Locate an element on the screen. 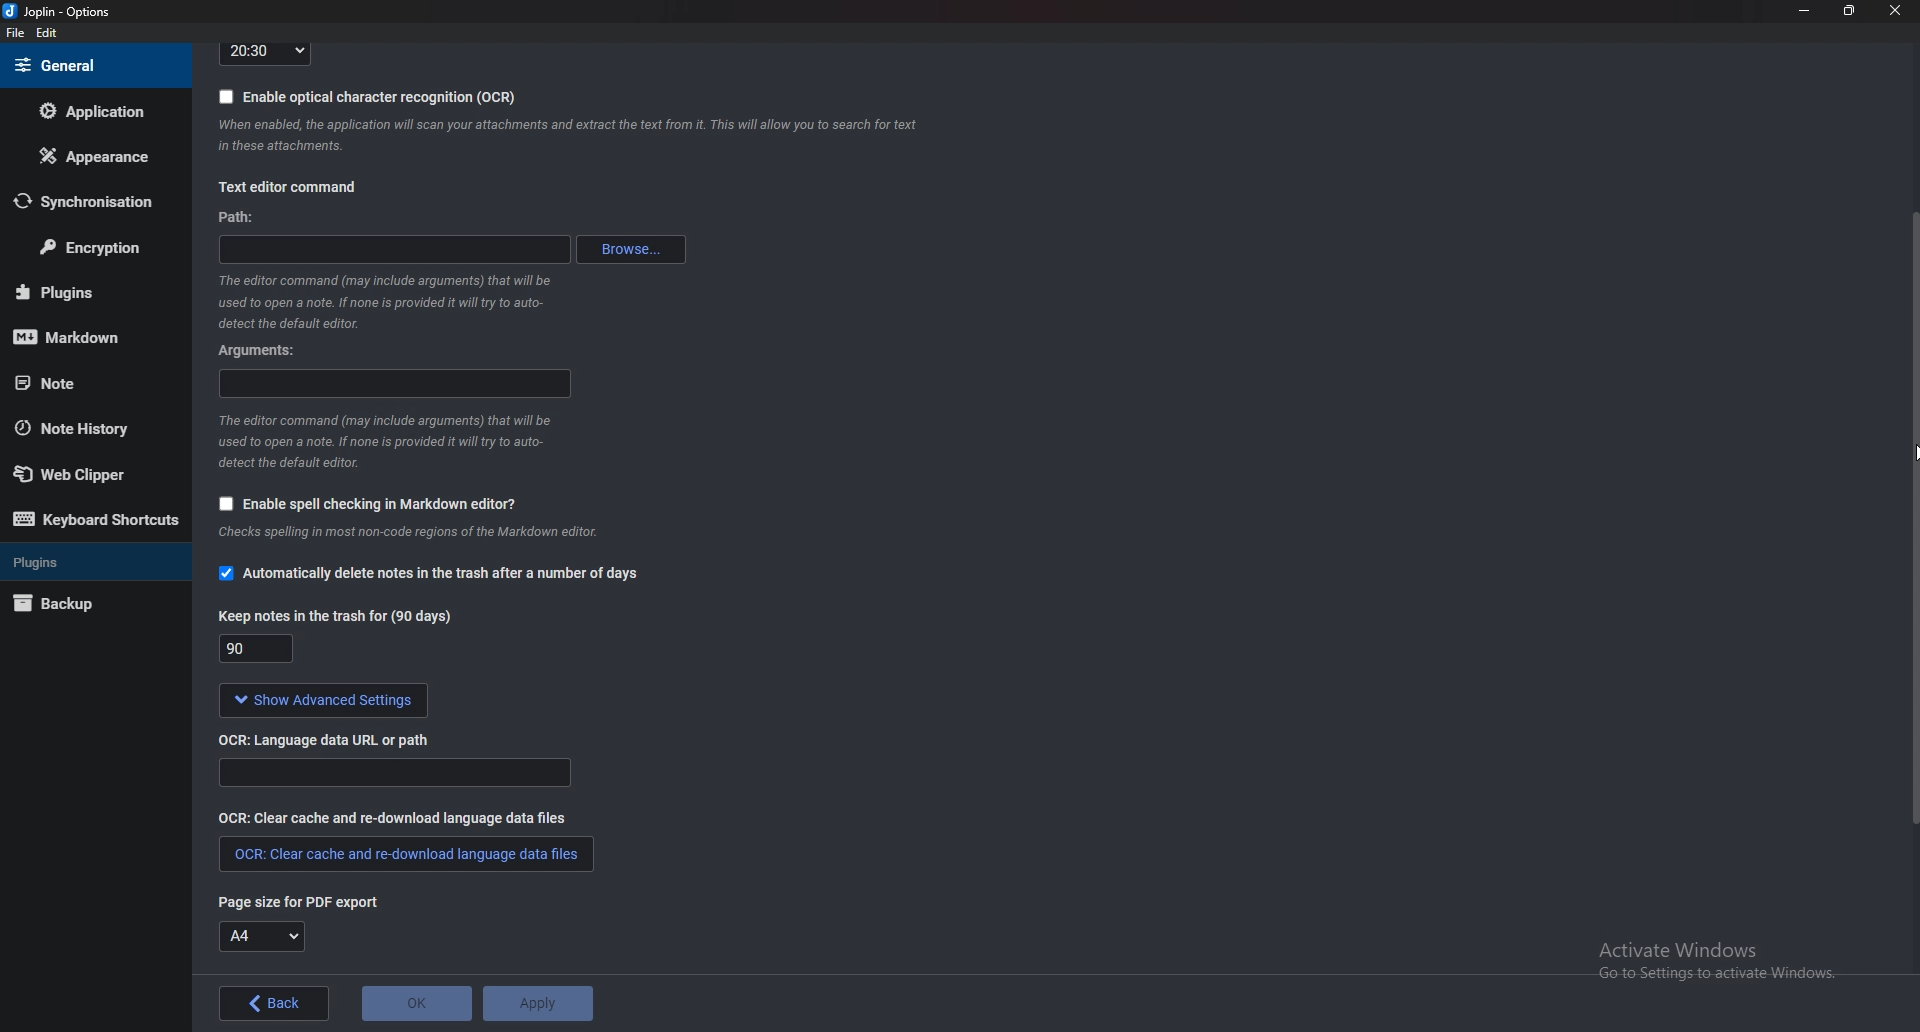  Application is located at coordinates (93, 111).